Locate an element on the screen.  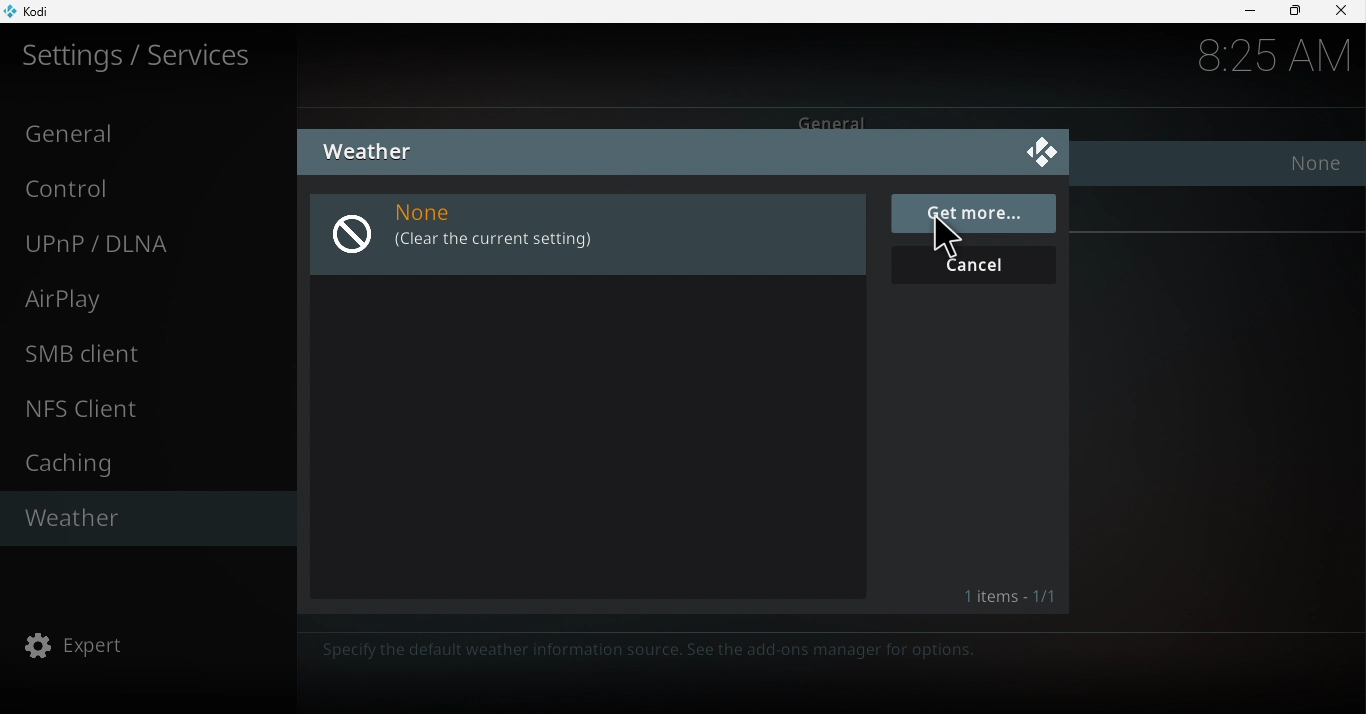
Specify the default weather information source. See the add-ons manager for options. is located at coordinates (642, 651).